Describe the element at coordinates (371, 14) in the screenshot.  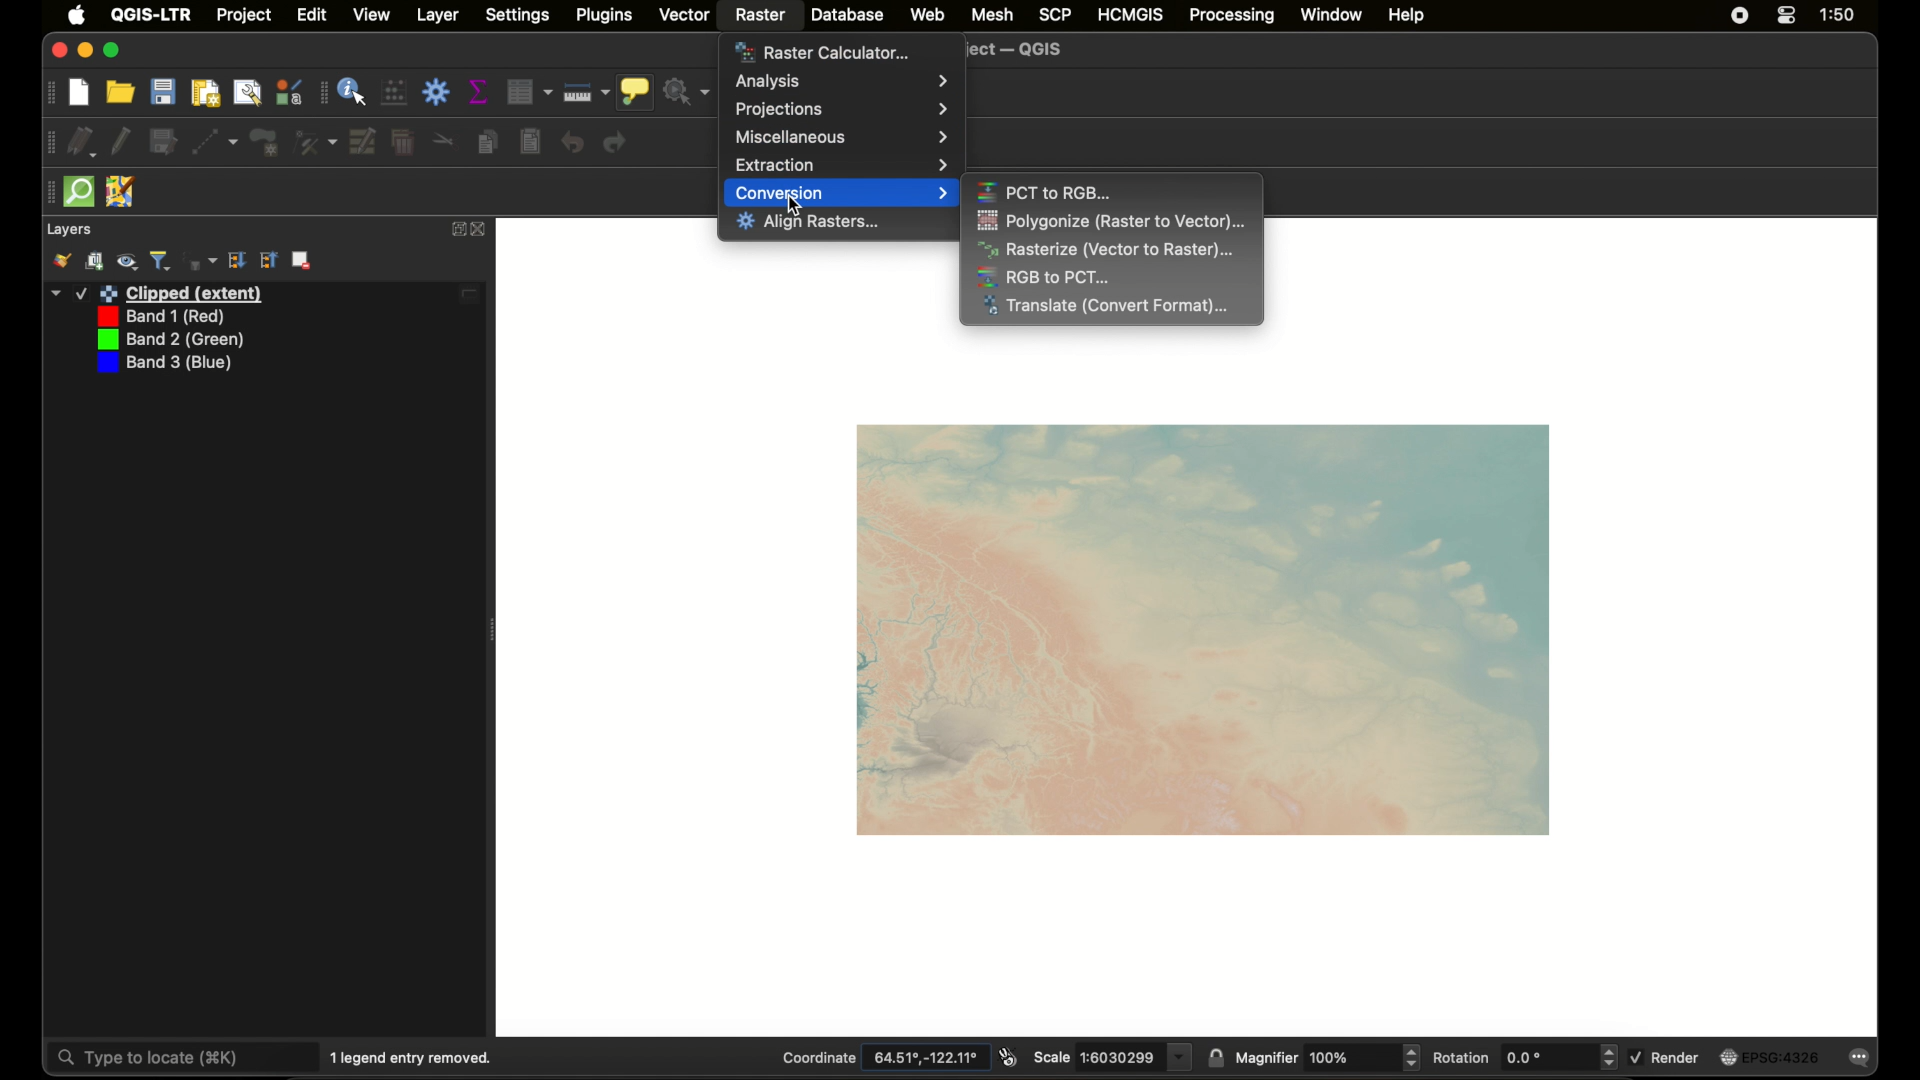
I see `view` at that location.